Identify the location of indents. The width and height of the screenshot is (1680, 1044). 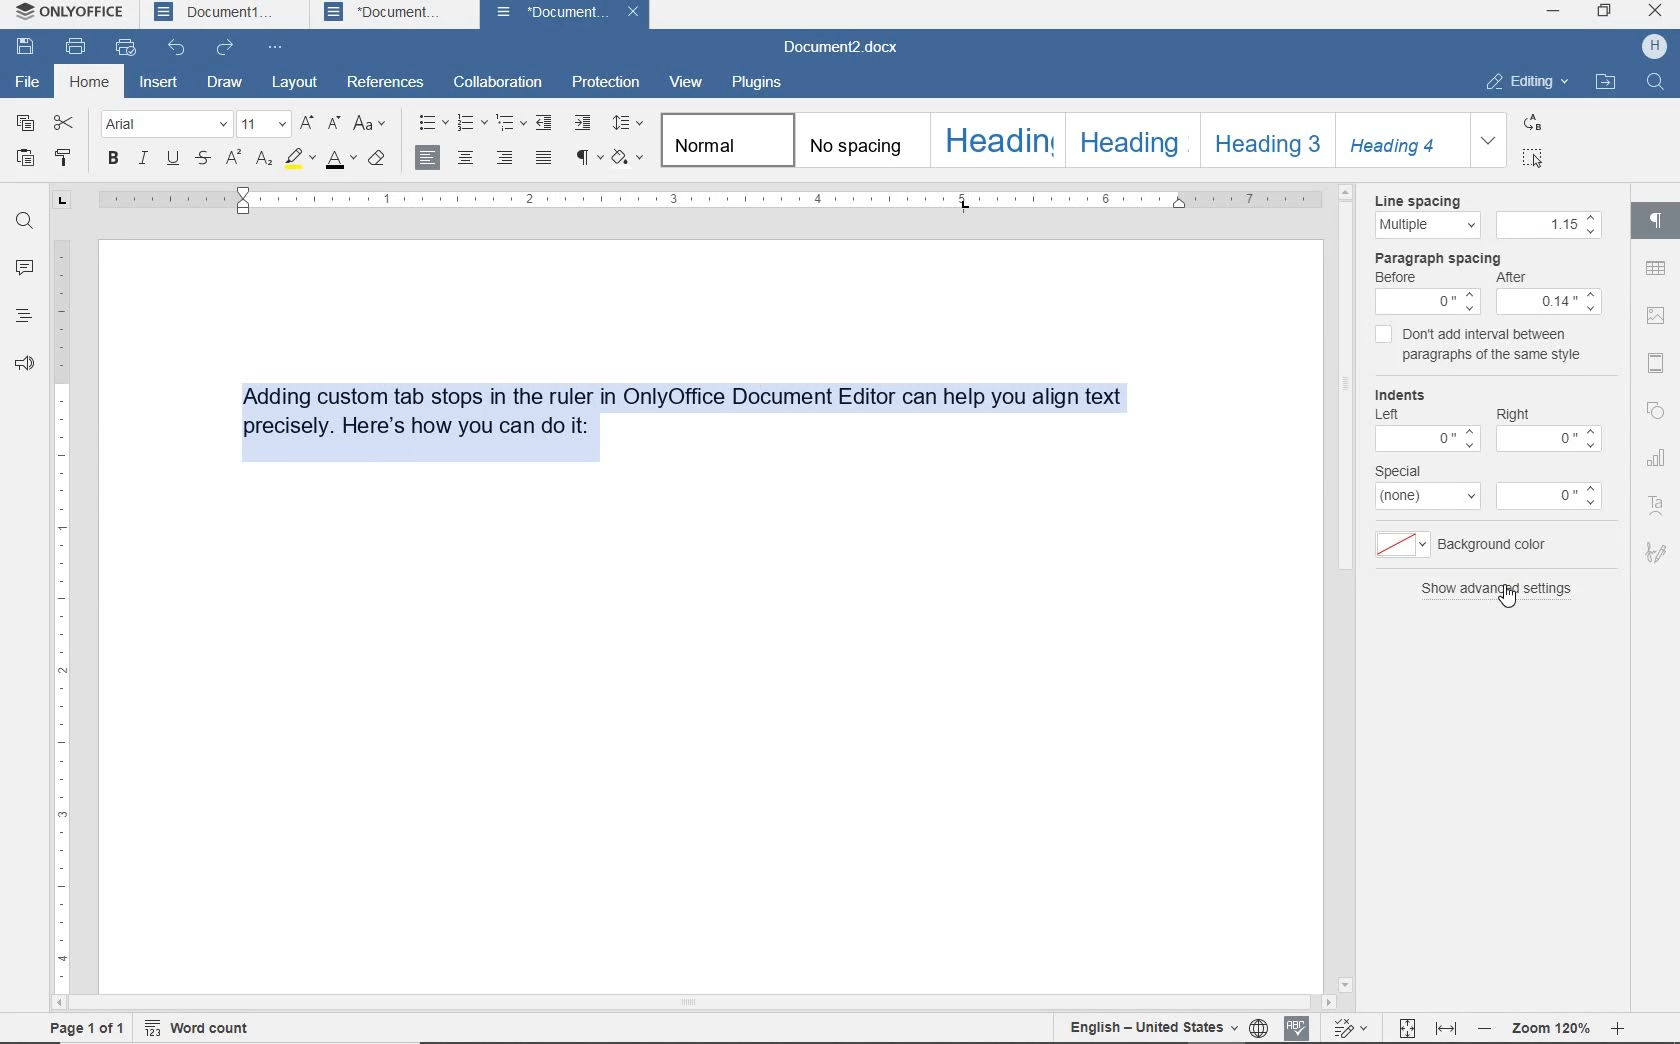
(1403, 392).